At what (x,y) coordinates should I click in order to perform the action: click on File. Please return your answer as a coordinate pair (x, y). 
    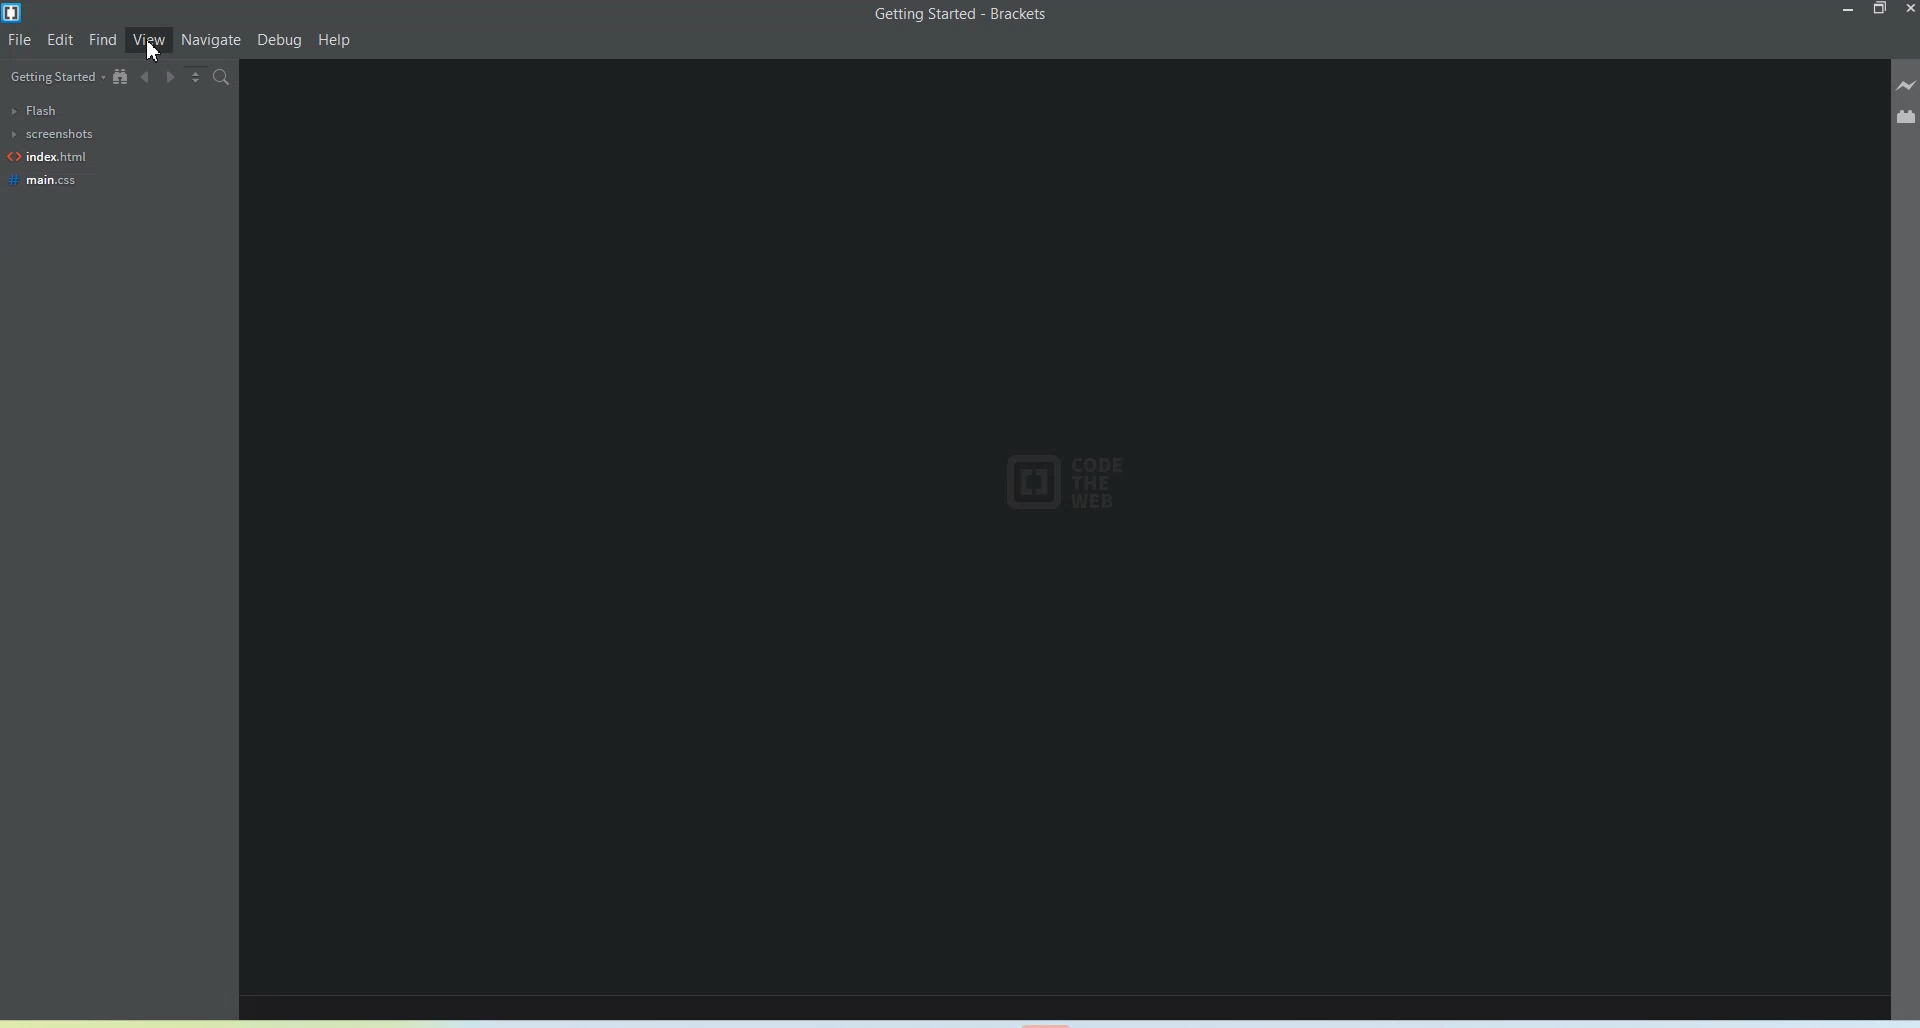
    Looking at the image, I should click on (20, 40).